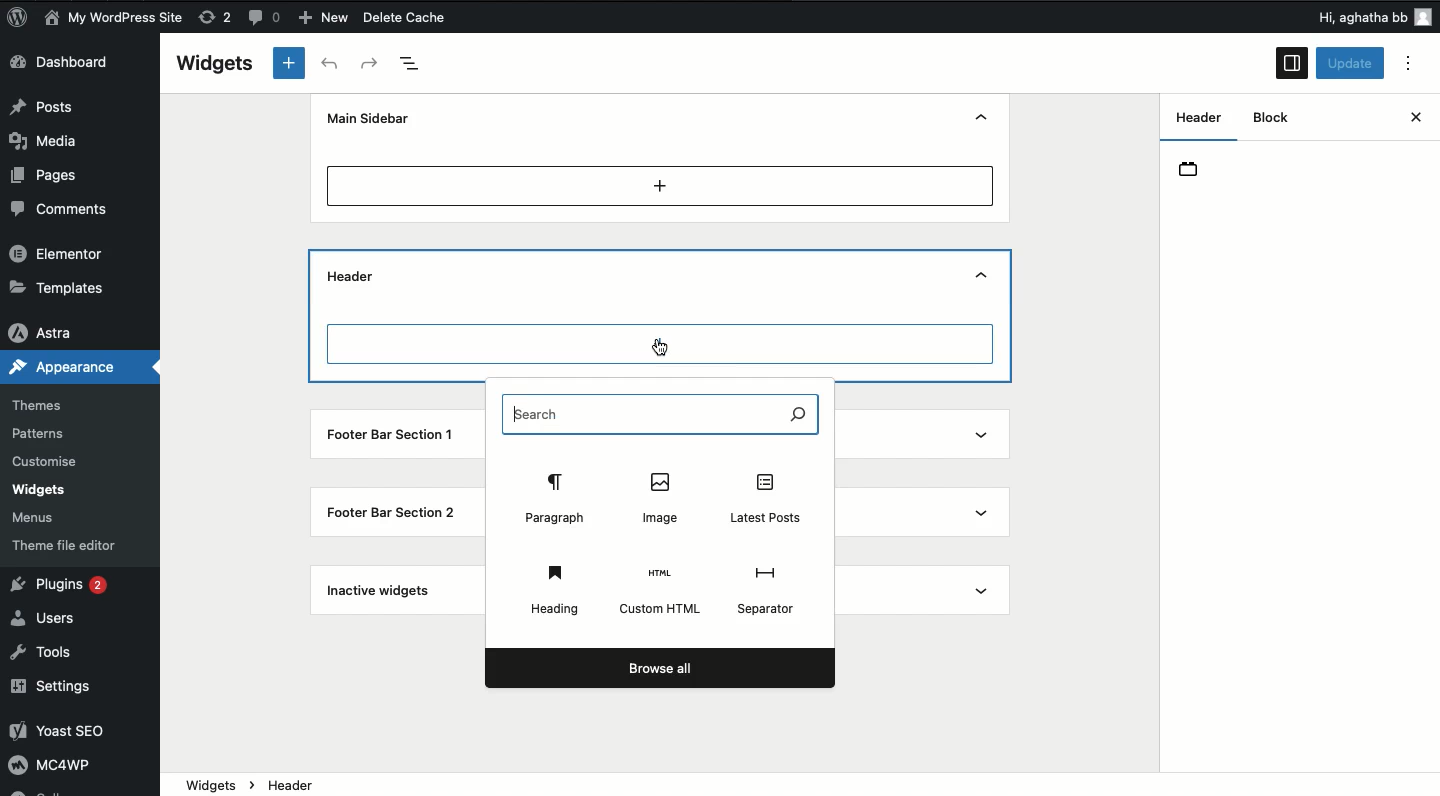 This screenshot has width=1440, height=796. What do you see at coordinates (555, 586) in the screenshot?
I see `Heading` at bounding box center [555, 586].